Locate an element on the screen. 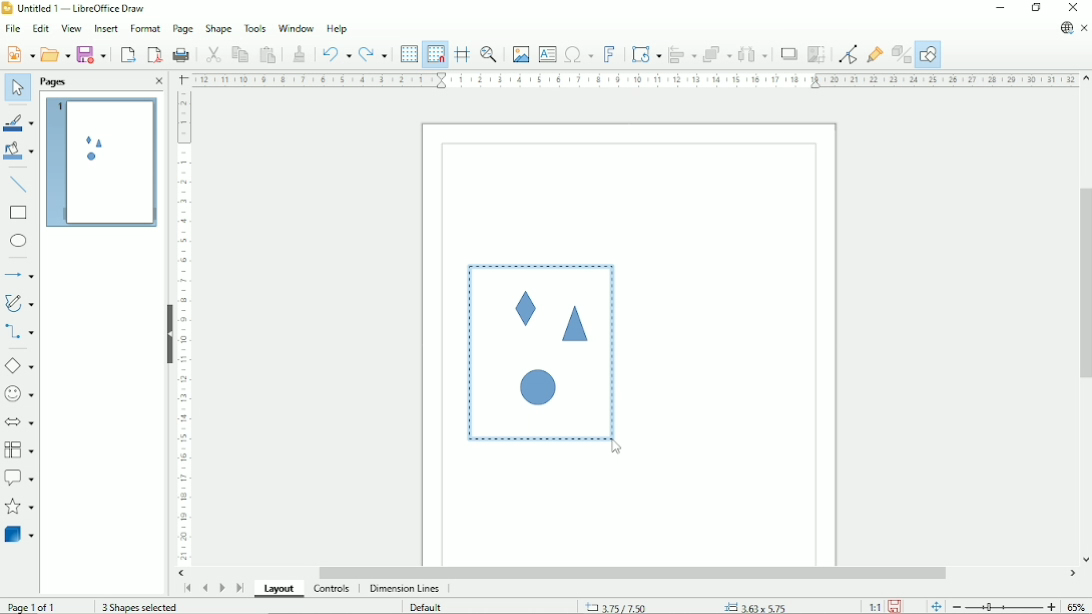  Show draw functions is located at coordinates (928, 55).